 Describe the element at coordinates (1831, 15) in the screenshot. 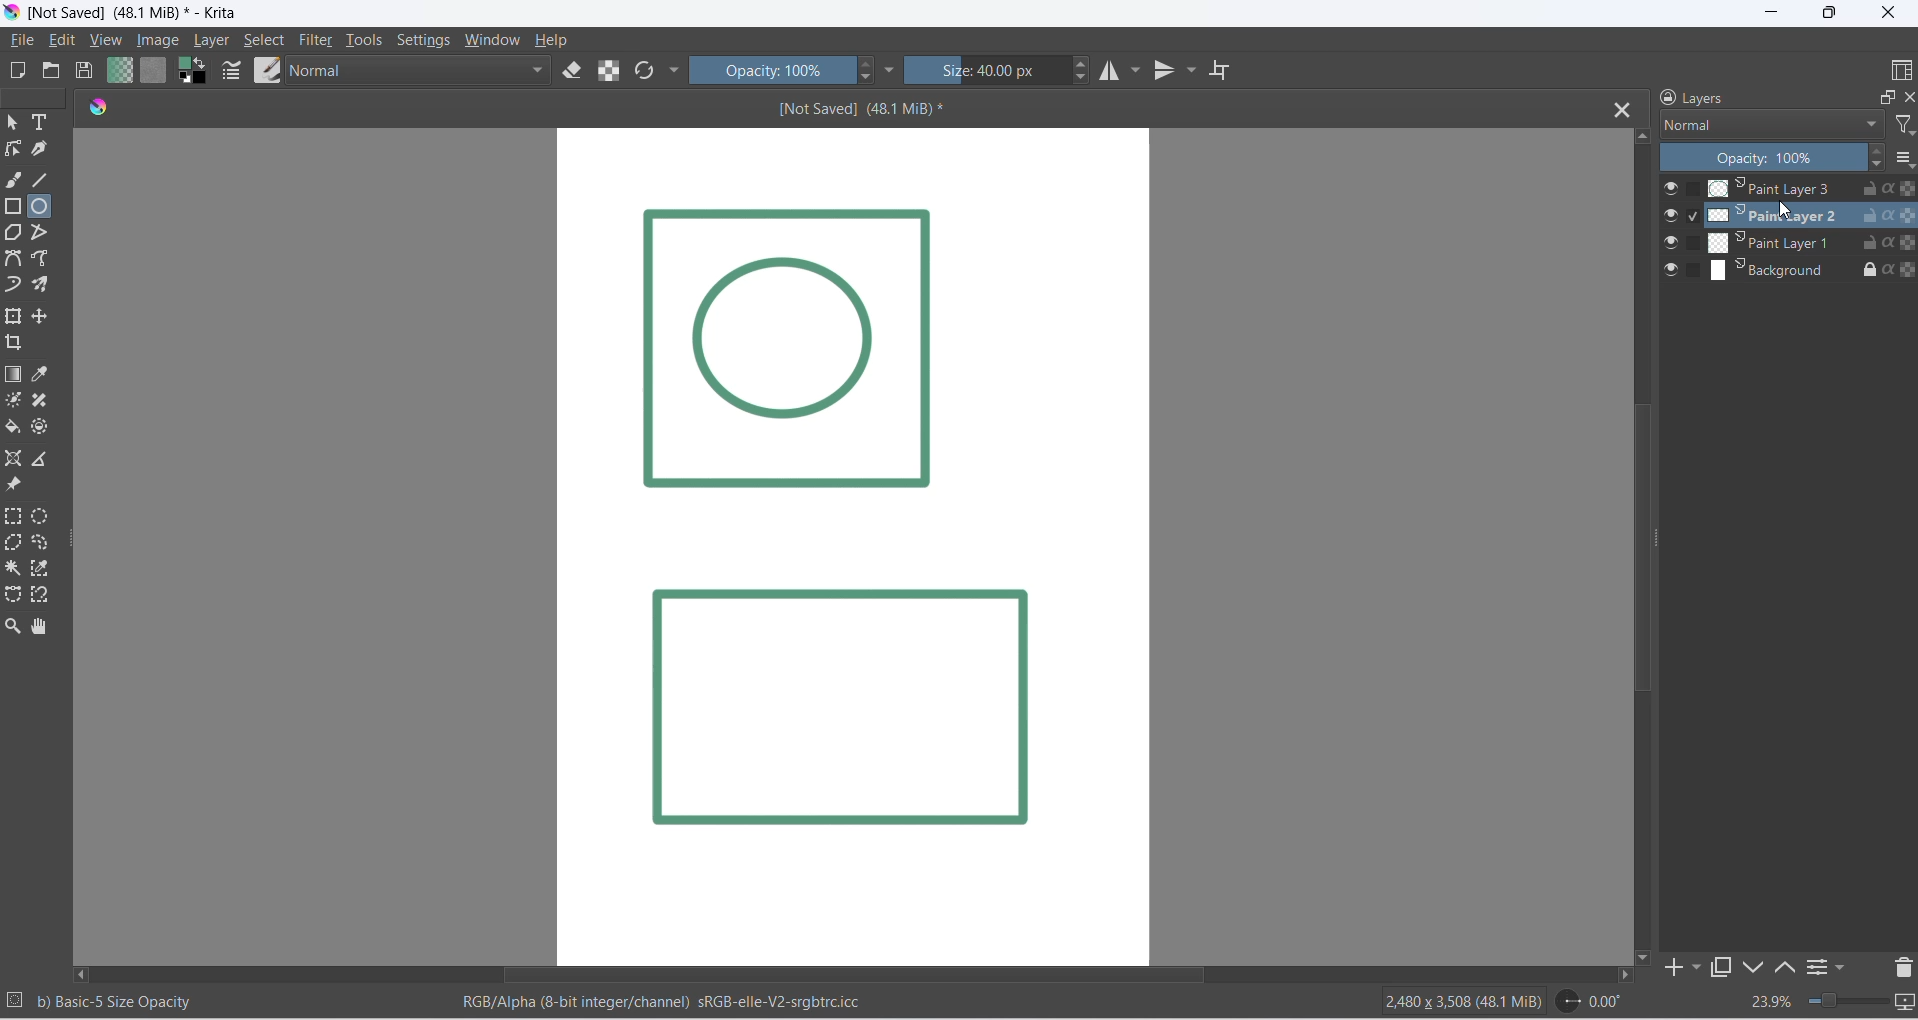

I see `maximize` at that location.